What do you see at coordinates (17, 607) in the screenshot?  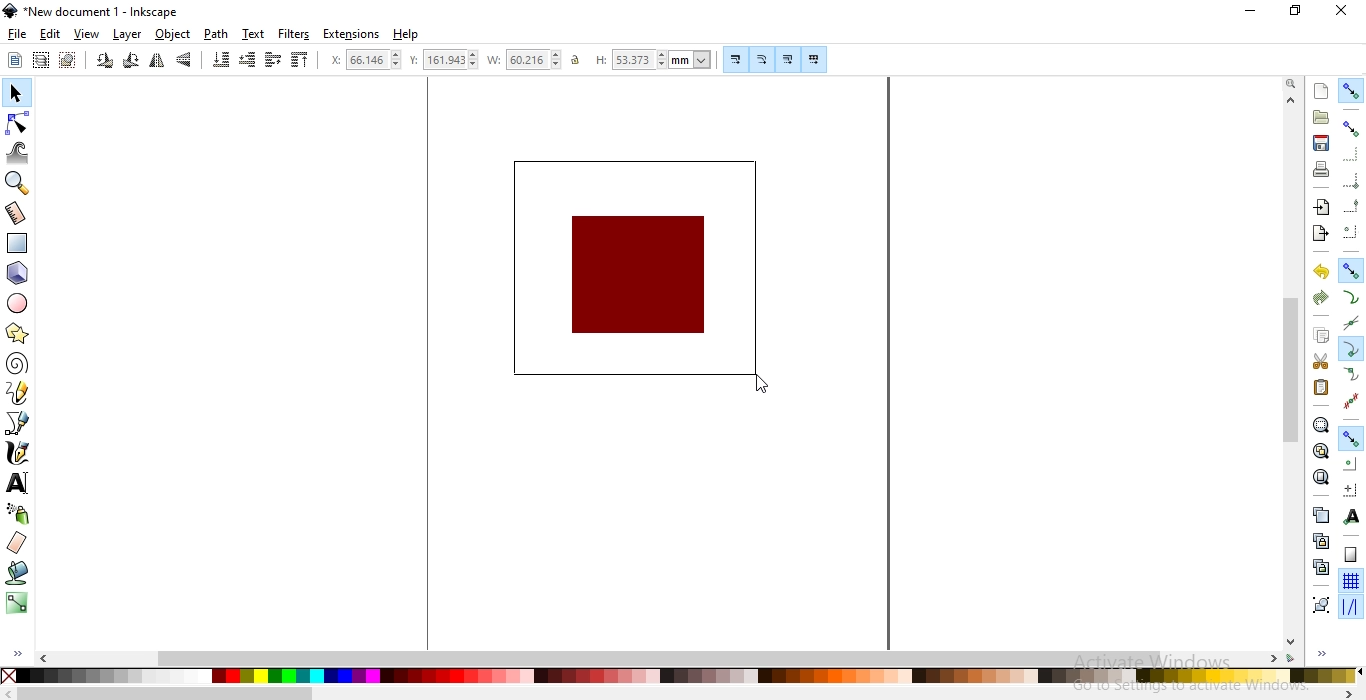 I see `create and edit gradient ` at bounding box center [17, 607].